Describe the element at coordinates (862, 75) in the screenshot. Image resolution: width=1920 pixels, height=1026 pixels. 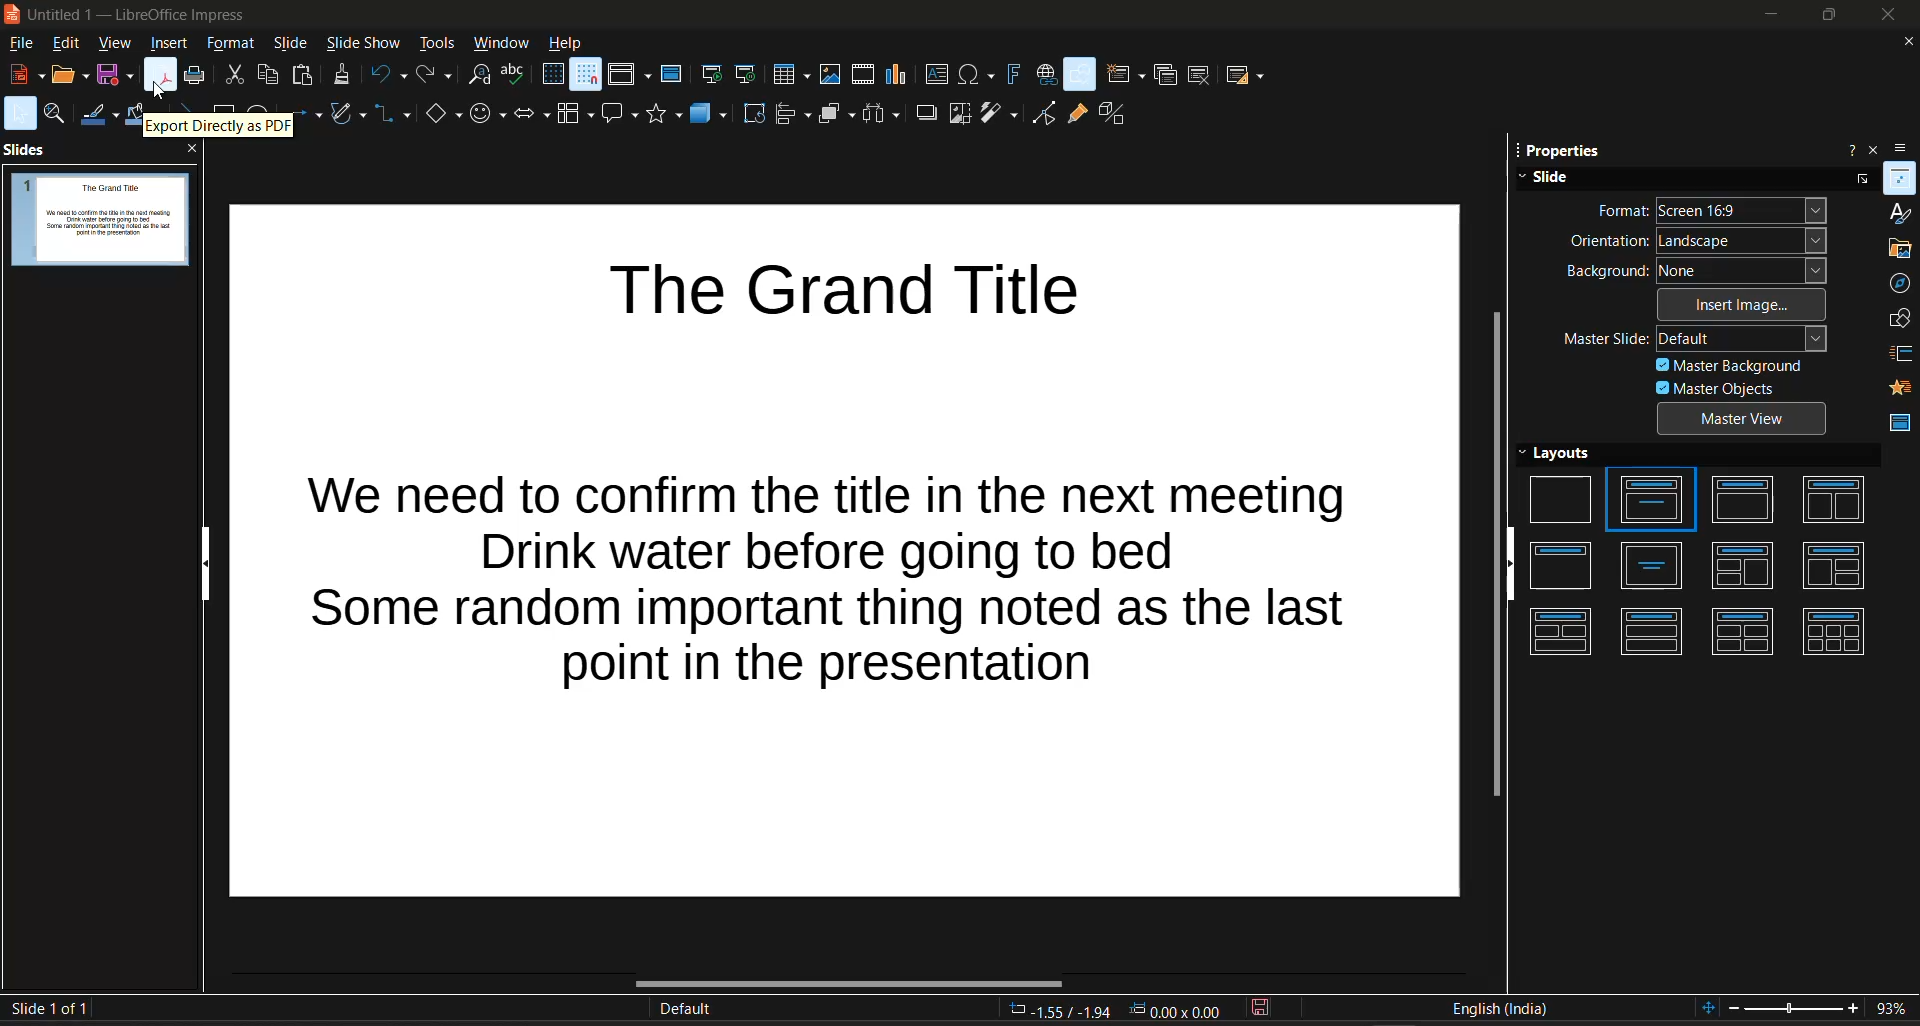
I see `insert audio or video` at that location.